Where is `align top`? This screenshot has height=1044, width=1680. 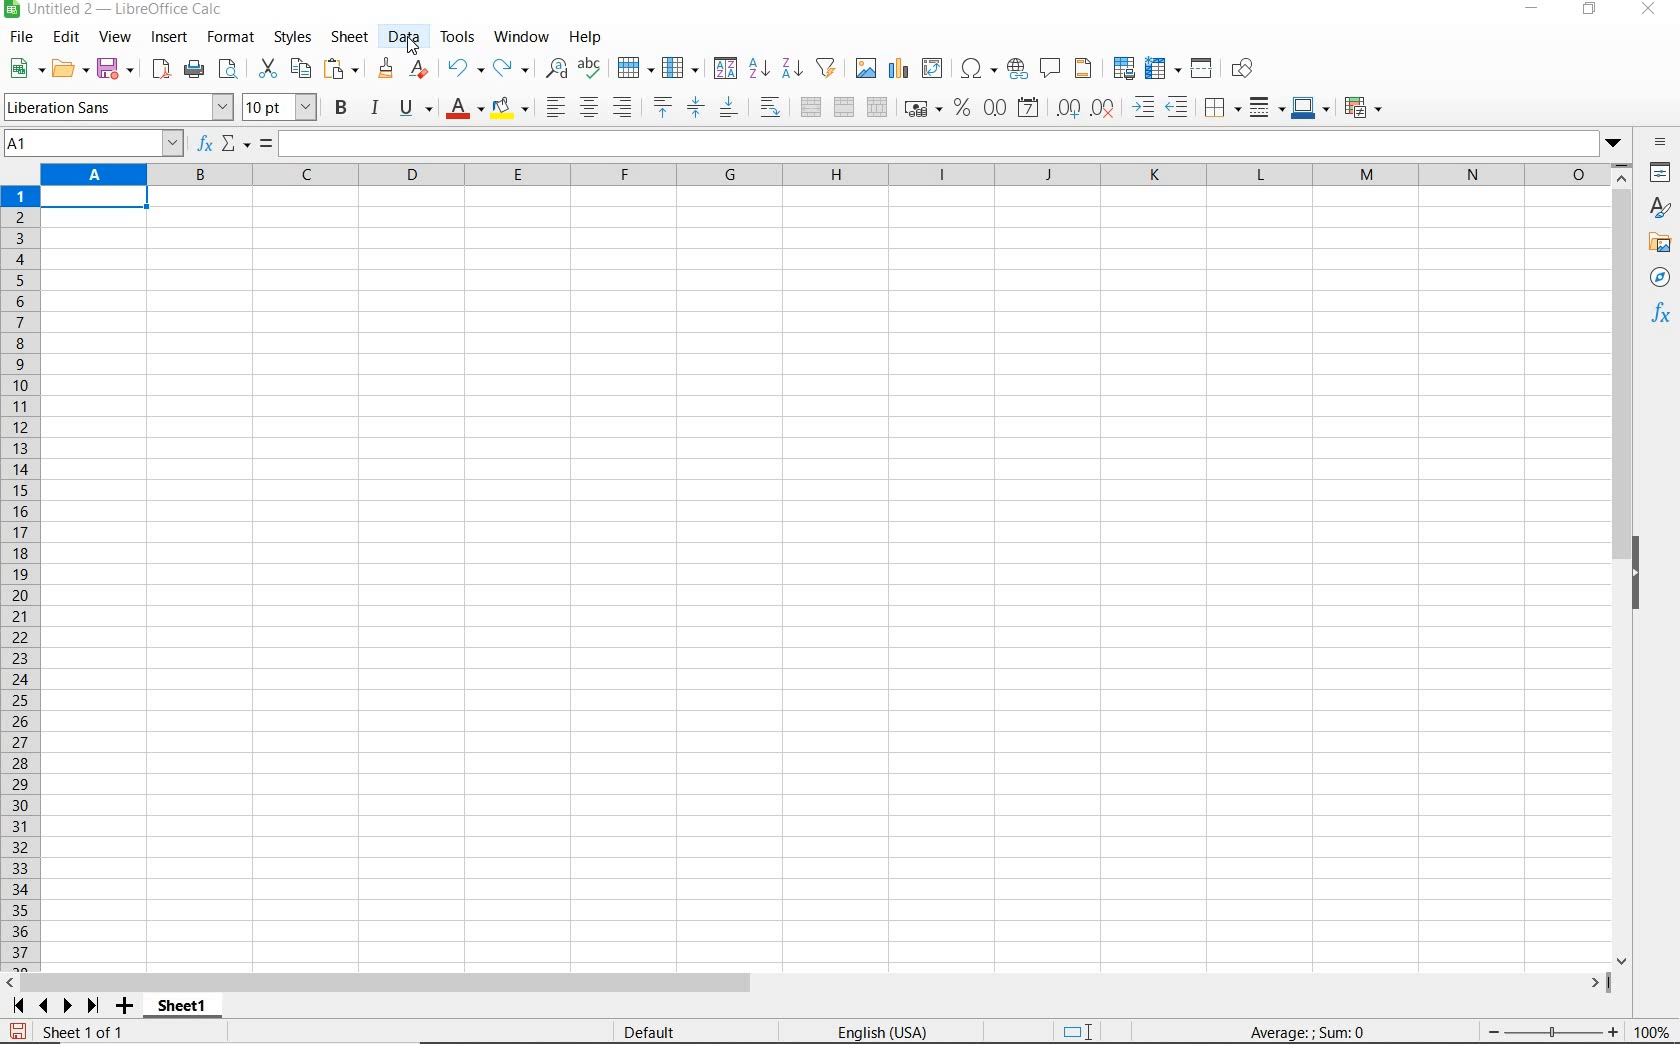 align top is located at coordinates (662, 108).